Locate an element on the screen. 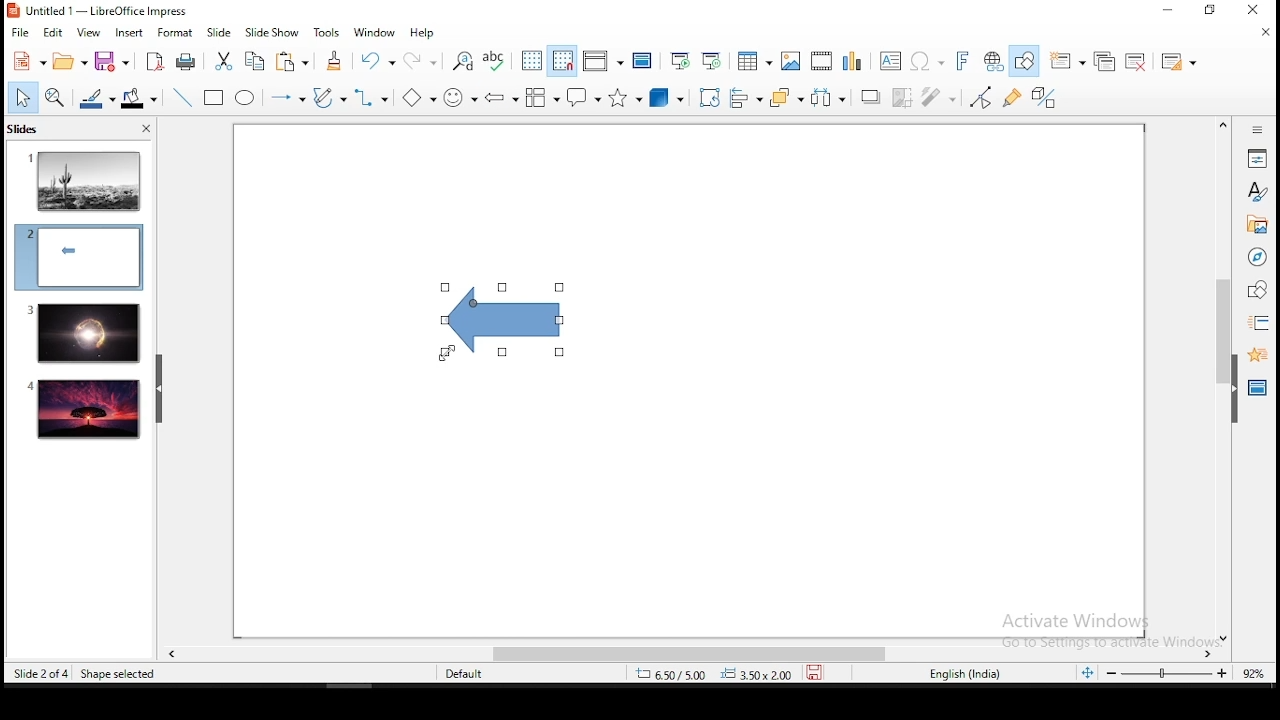  snap to grid is located at coordinates (563, 60).